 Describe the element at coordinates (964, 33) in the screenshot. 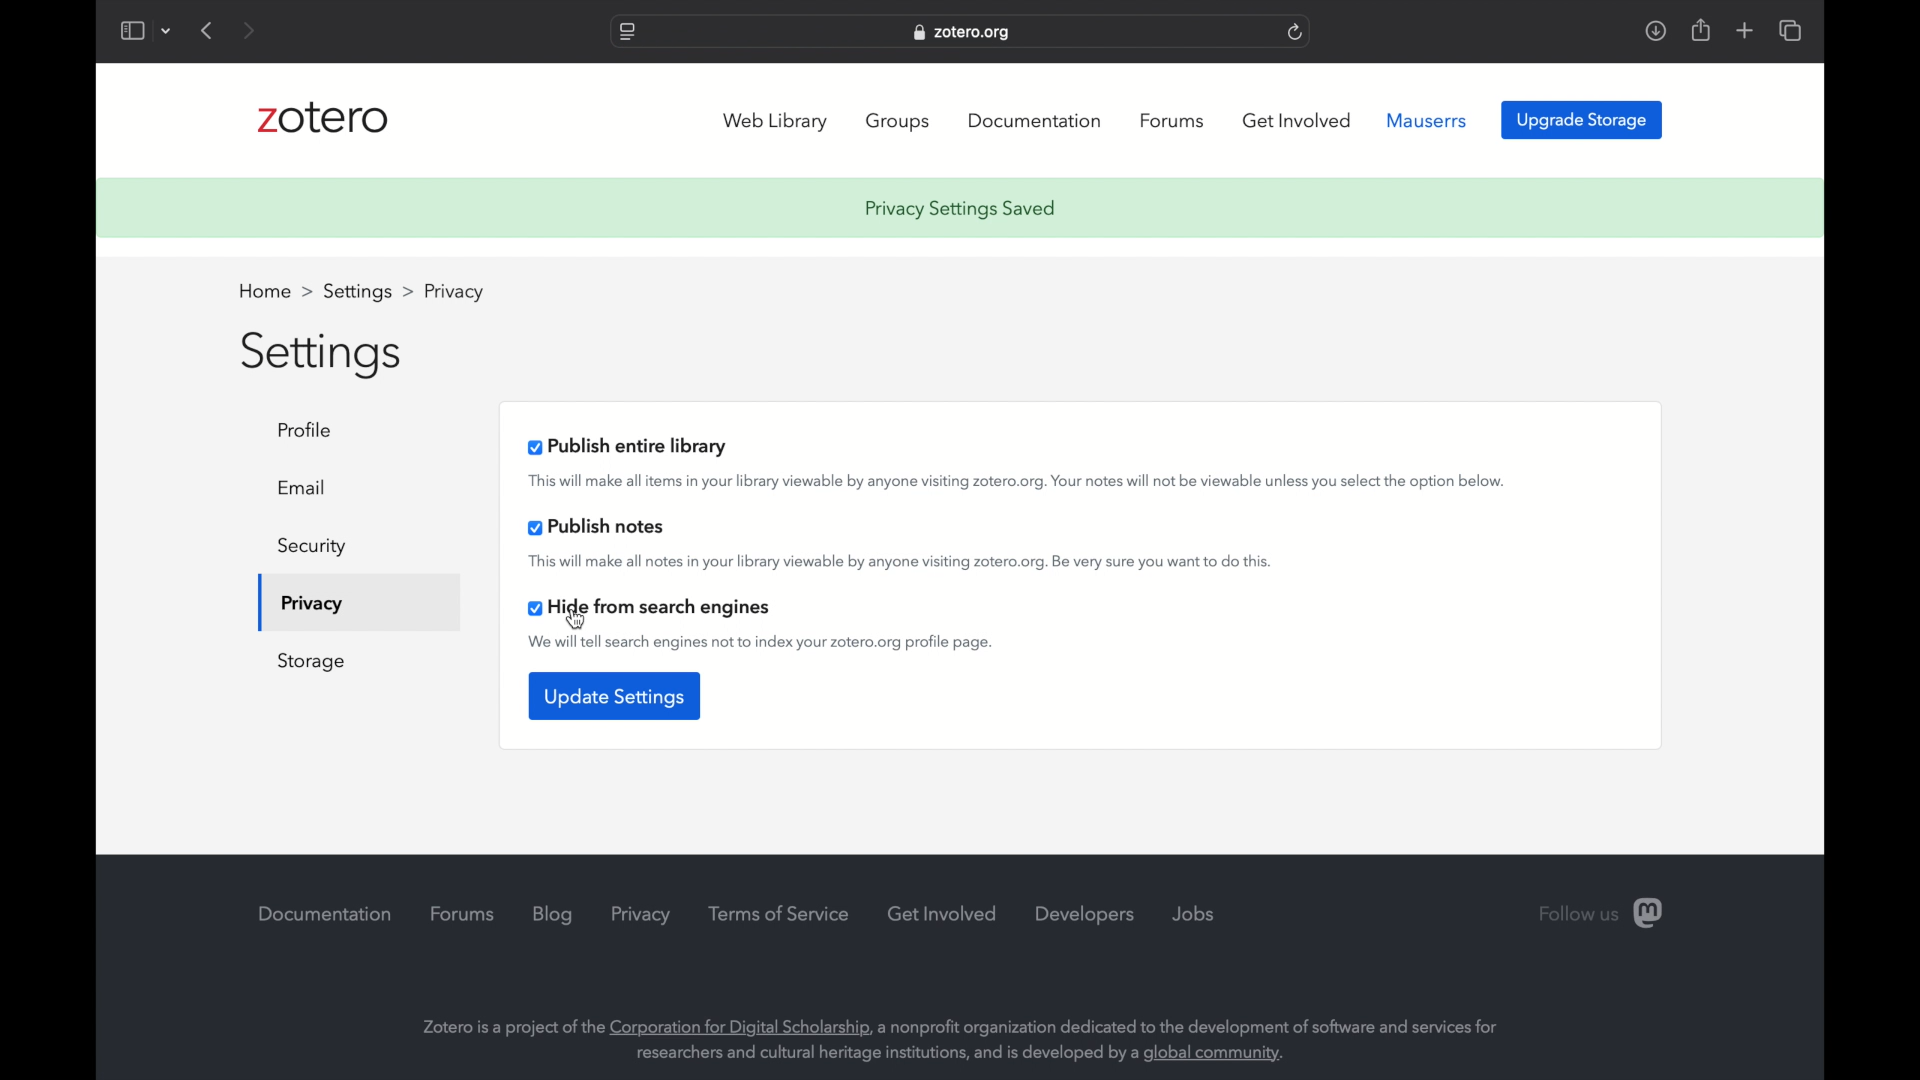

I see `zotero.org` at that location.